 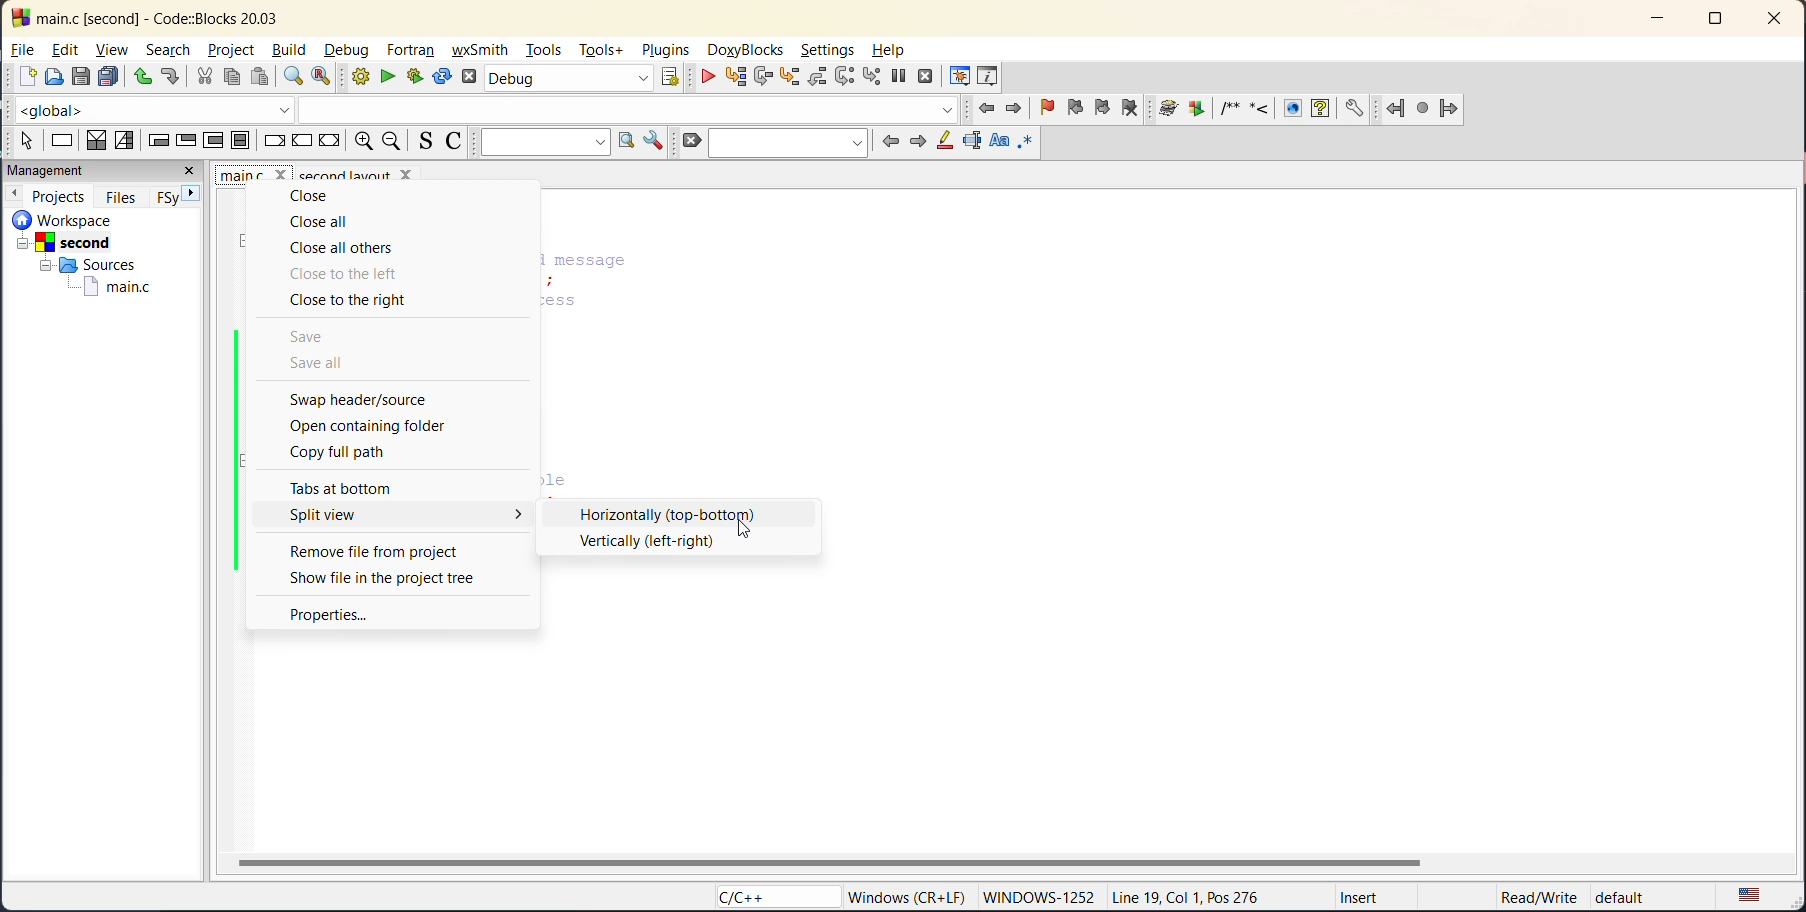 What do you see at coordinates (391, 141) in the screenshot?
I see `zoom out` at bounding box center [391, 141].